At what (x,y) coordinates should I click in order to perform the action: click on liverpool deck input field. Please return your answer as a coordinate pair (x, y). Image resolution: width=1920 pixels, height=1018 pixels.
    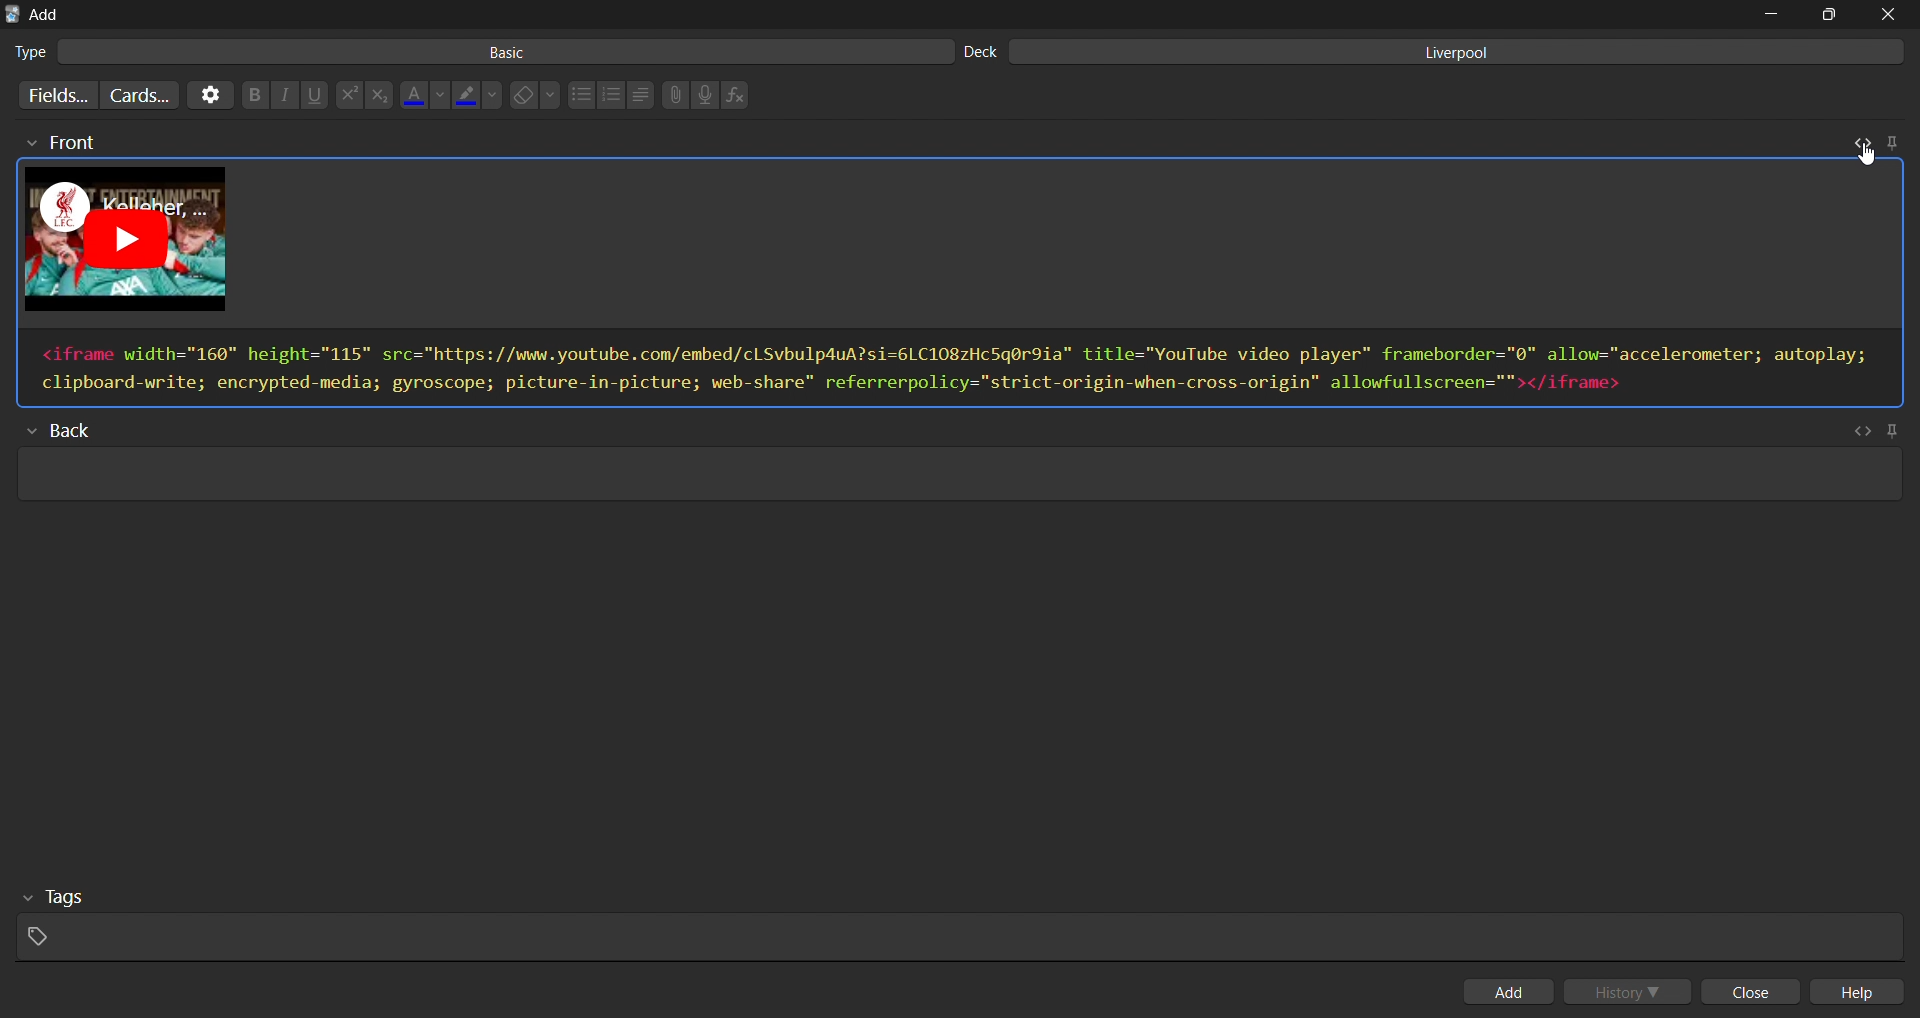
    Looking at the image, I should click on (1438, 52).